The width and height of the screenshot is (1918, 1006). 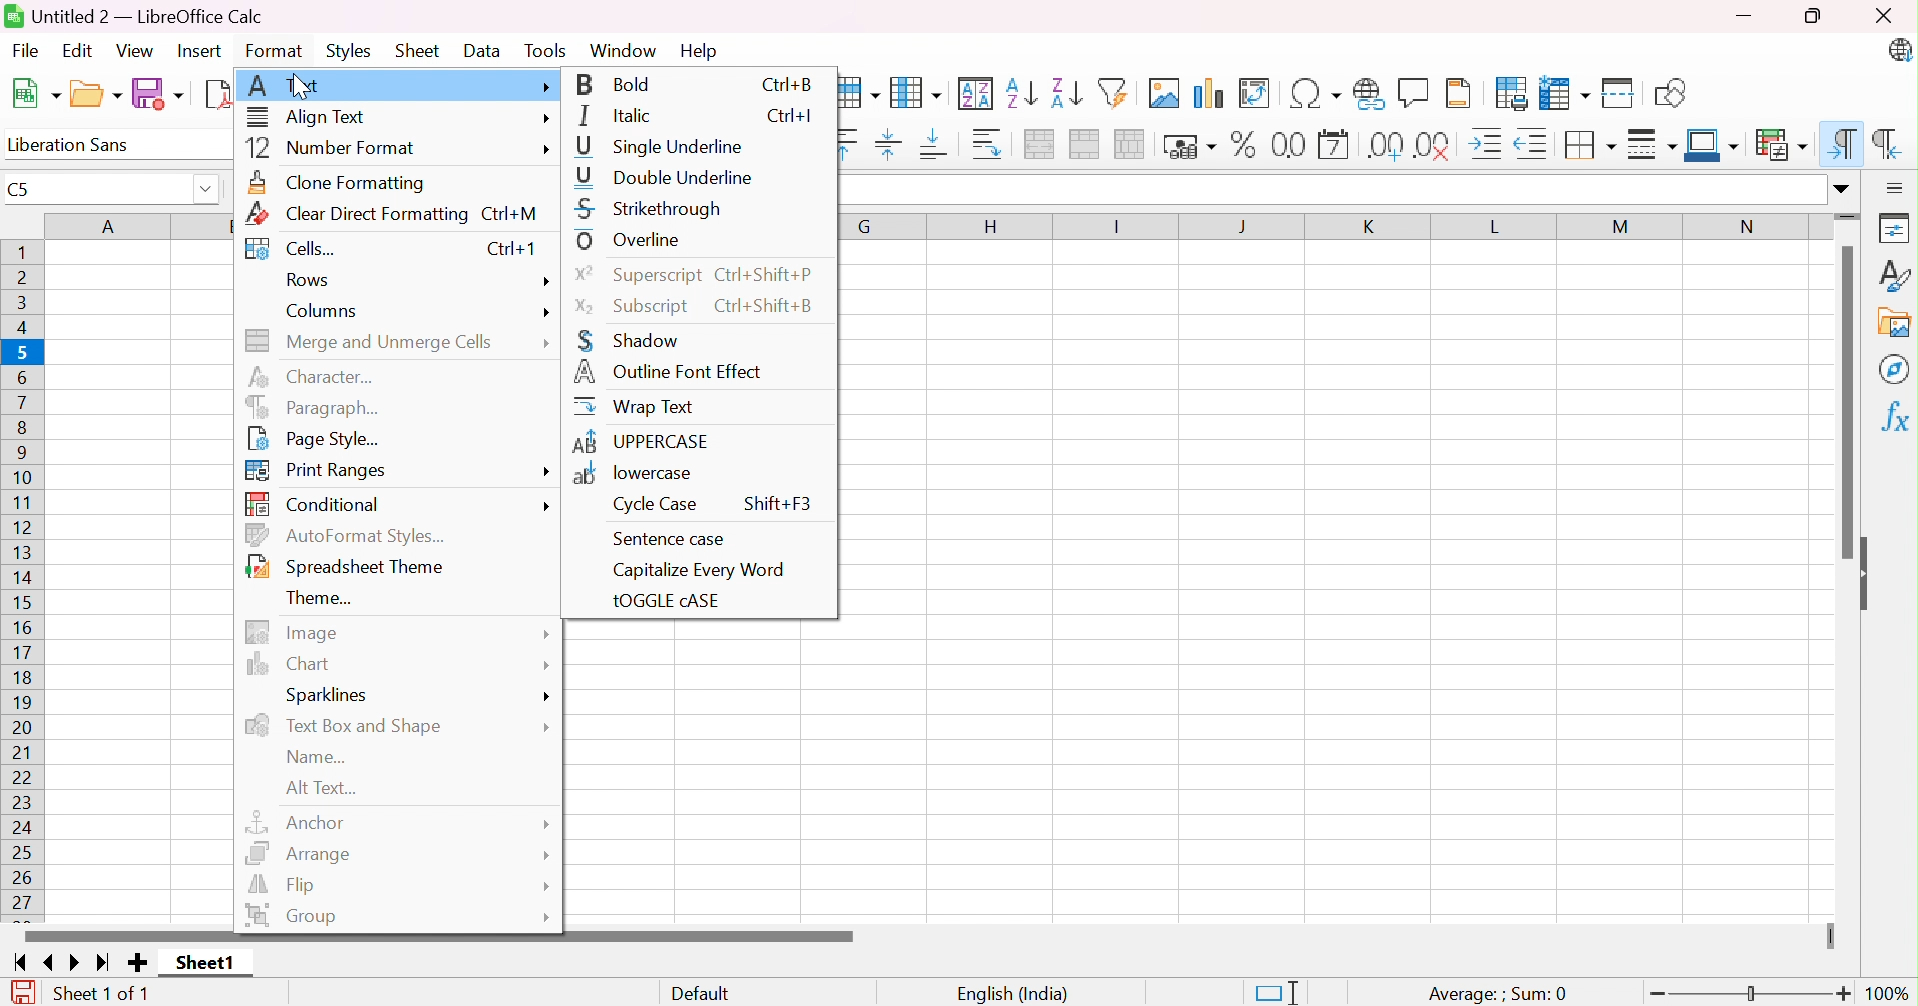 I want to click on Slider, so click(x=1752, y=992).